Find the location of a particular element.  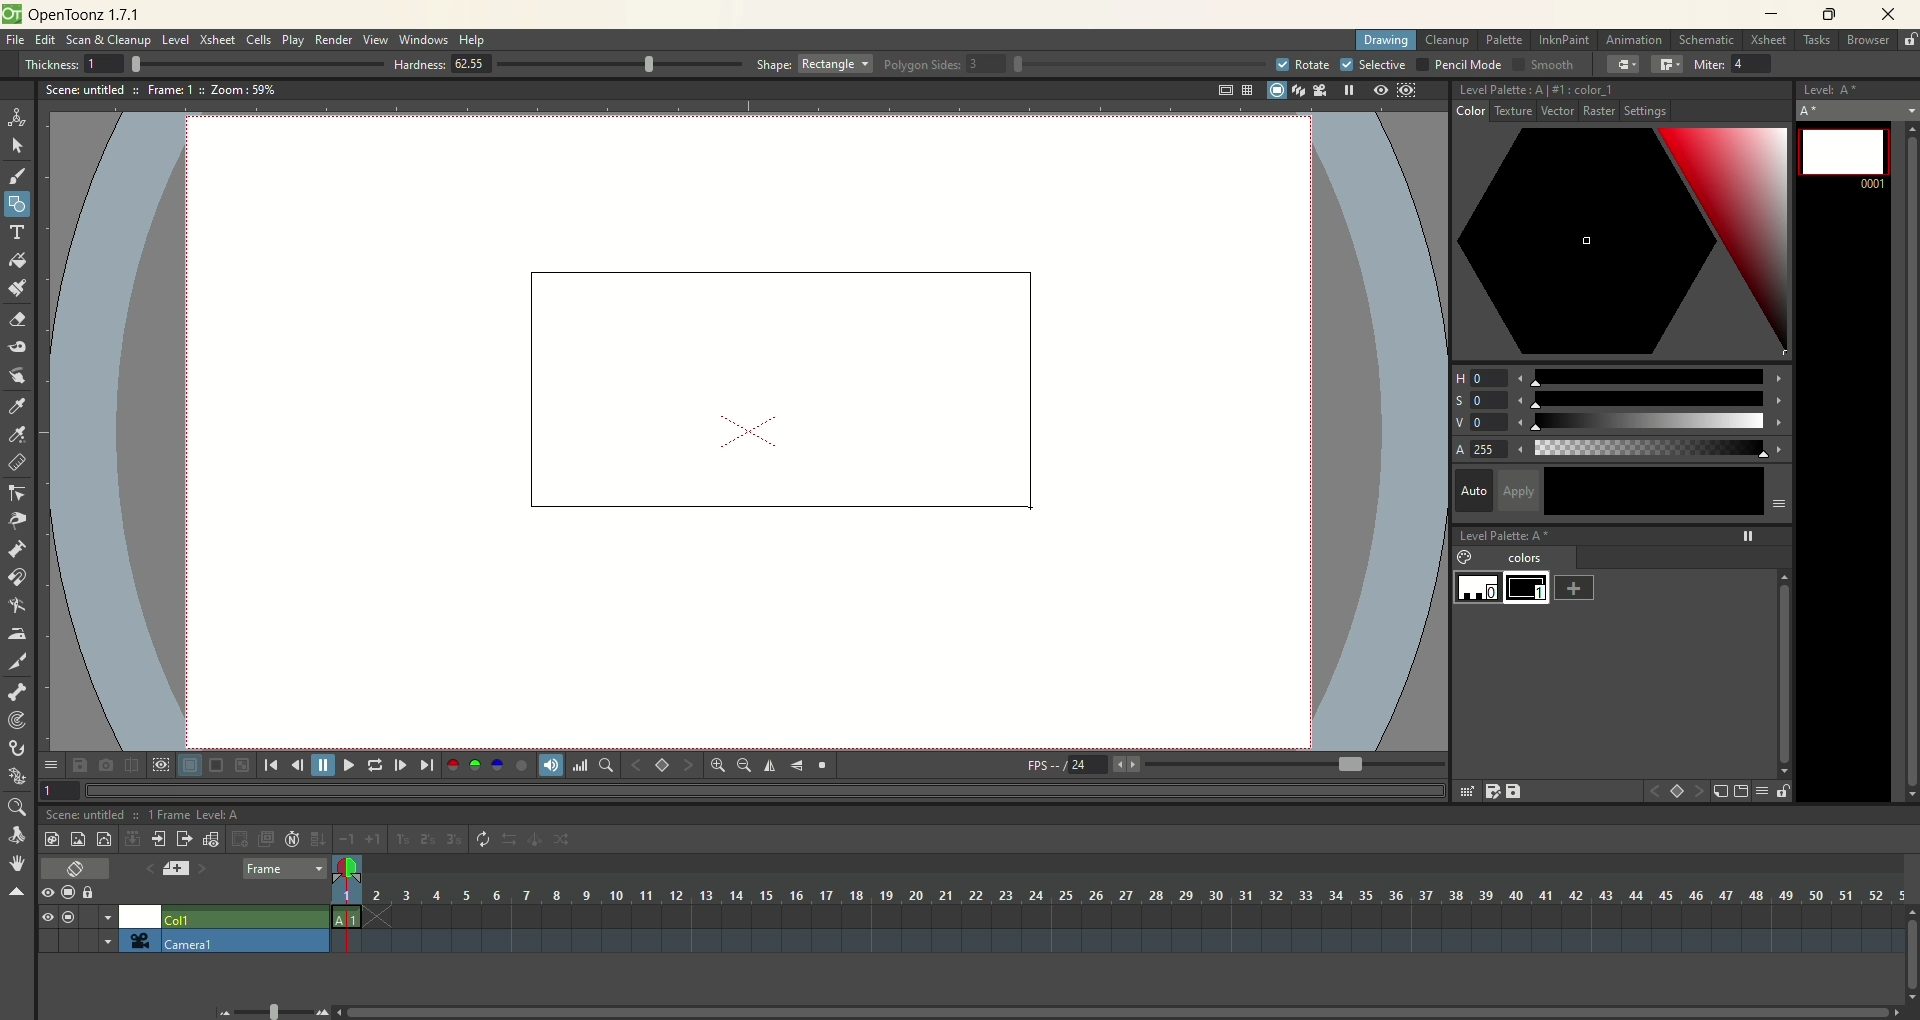

rotate is located at coordinates (20, 836).